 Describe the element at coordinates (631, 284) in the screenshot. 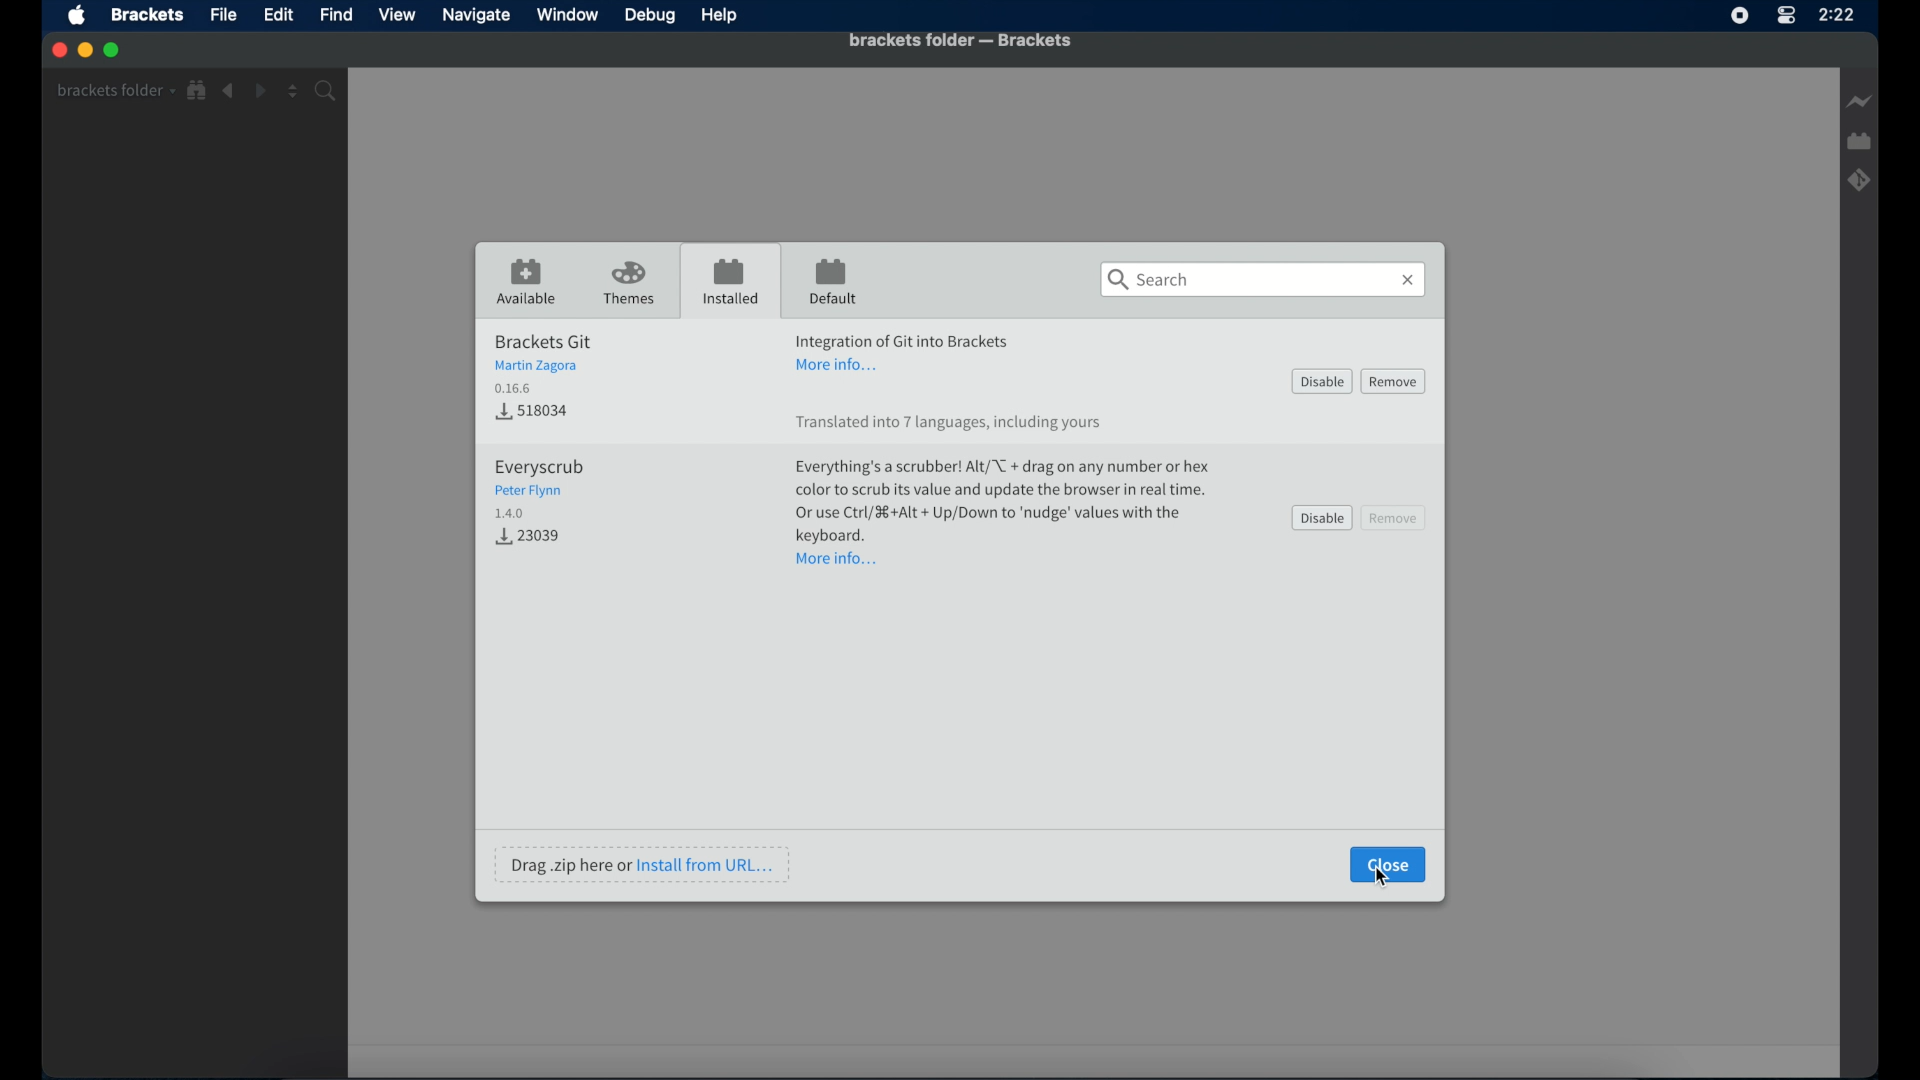

I see `themes` at that location.